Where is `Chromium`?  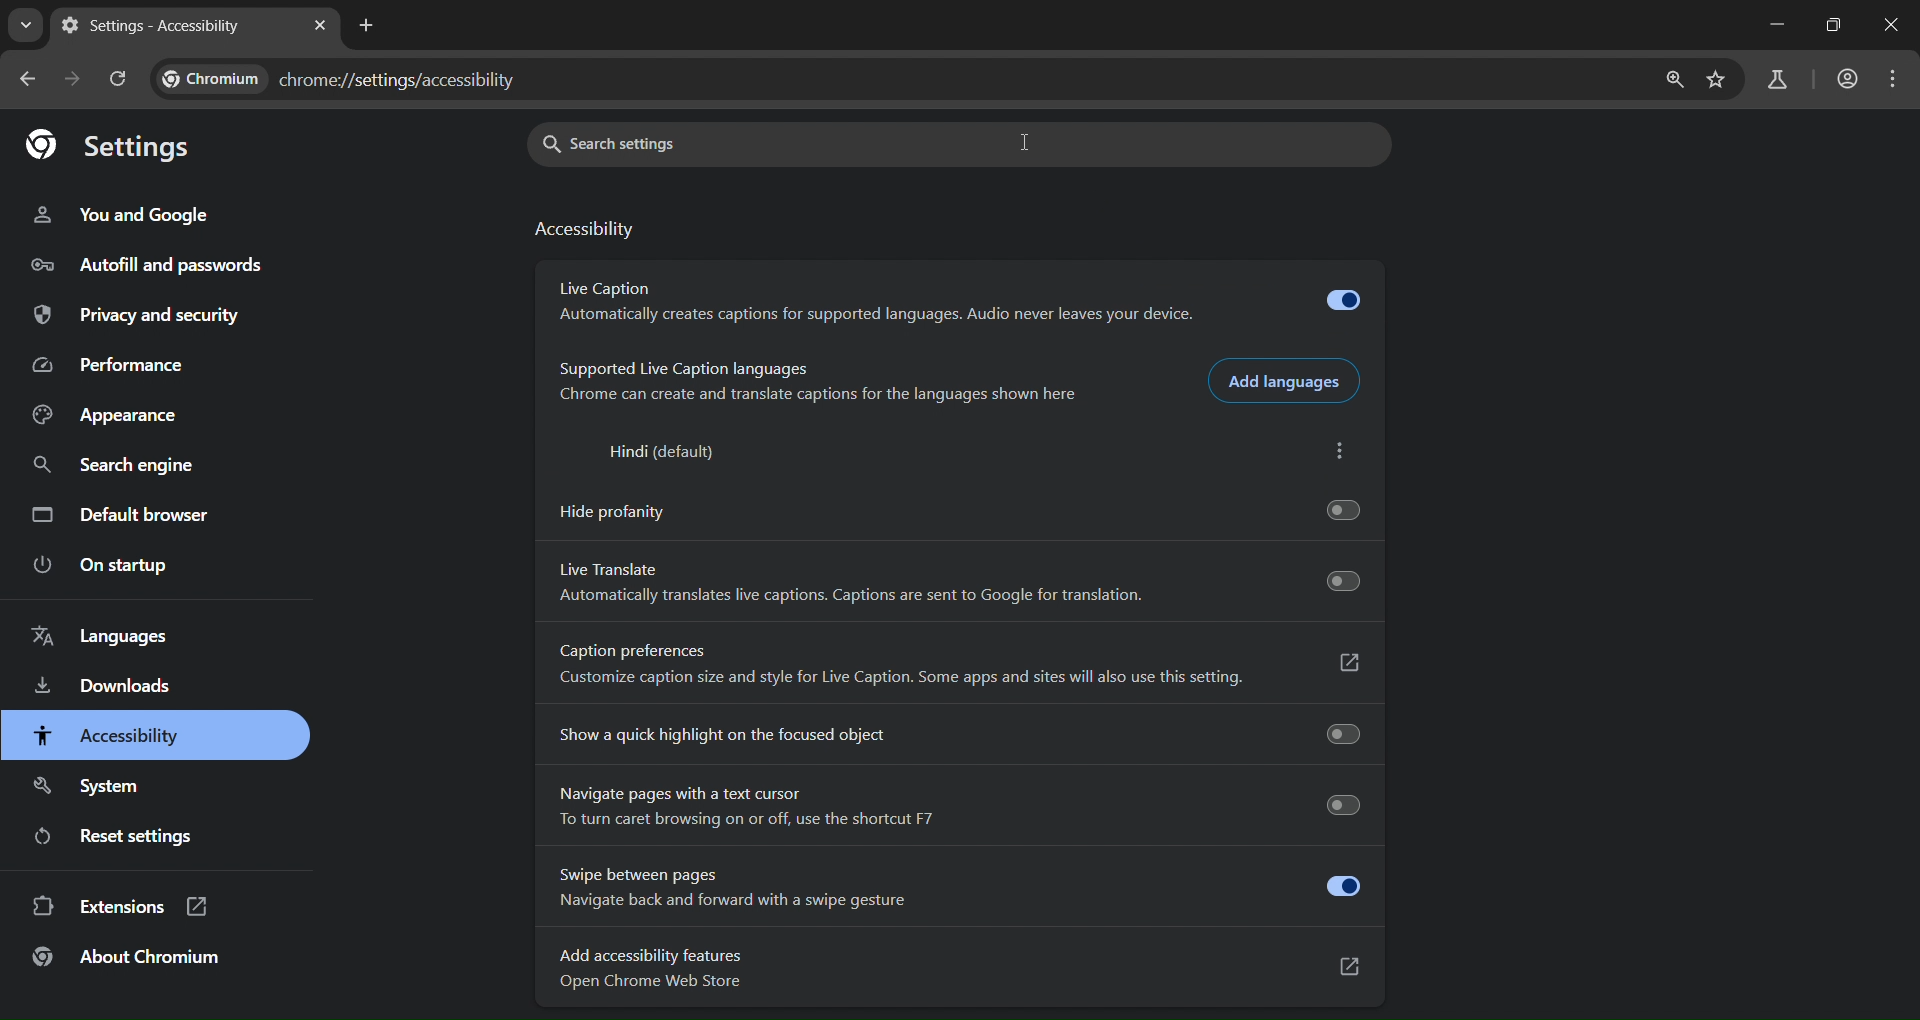
Chromium is located at coordinates (215, 79).